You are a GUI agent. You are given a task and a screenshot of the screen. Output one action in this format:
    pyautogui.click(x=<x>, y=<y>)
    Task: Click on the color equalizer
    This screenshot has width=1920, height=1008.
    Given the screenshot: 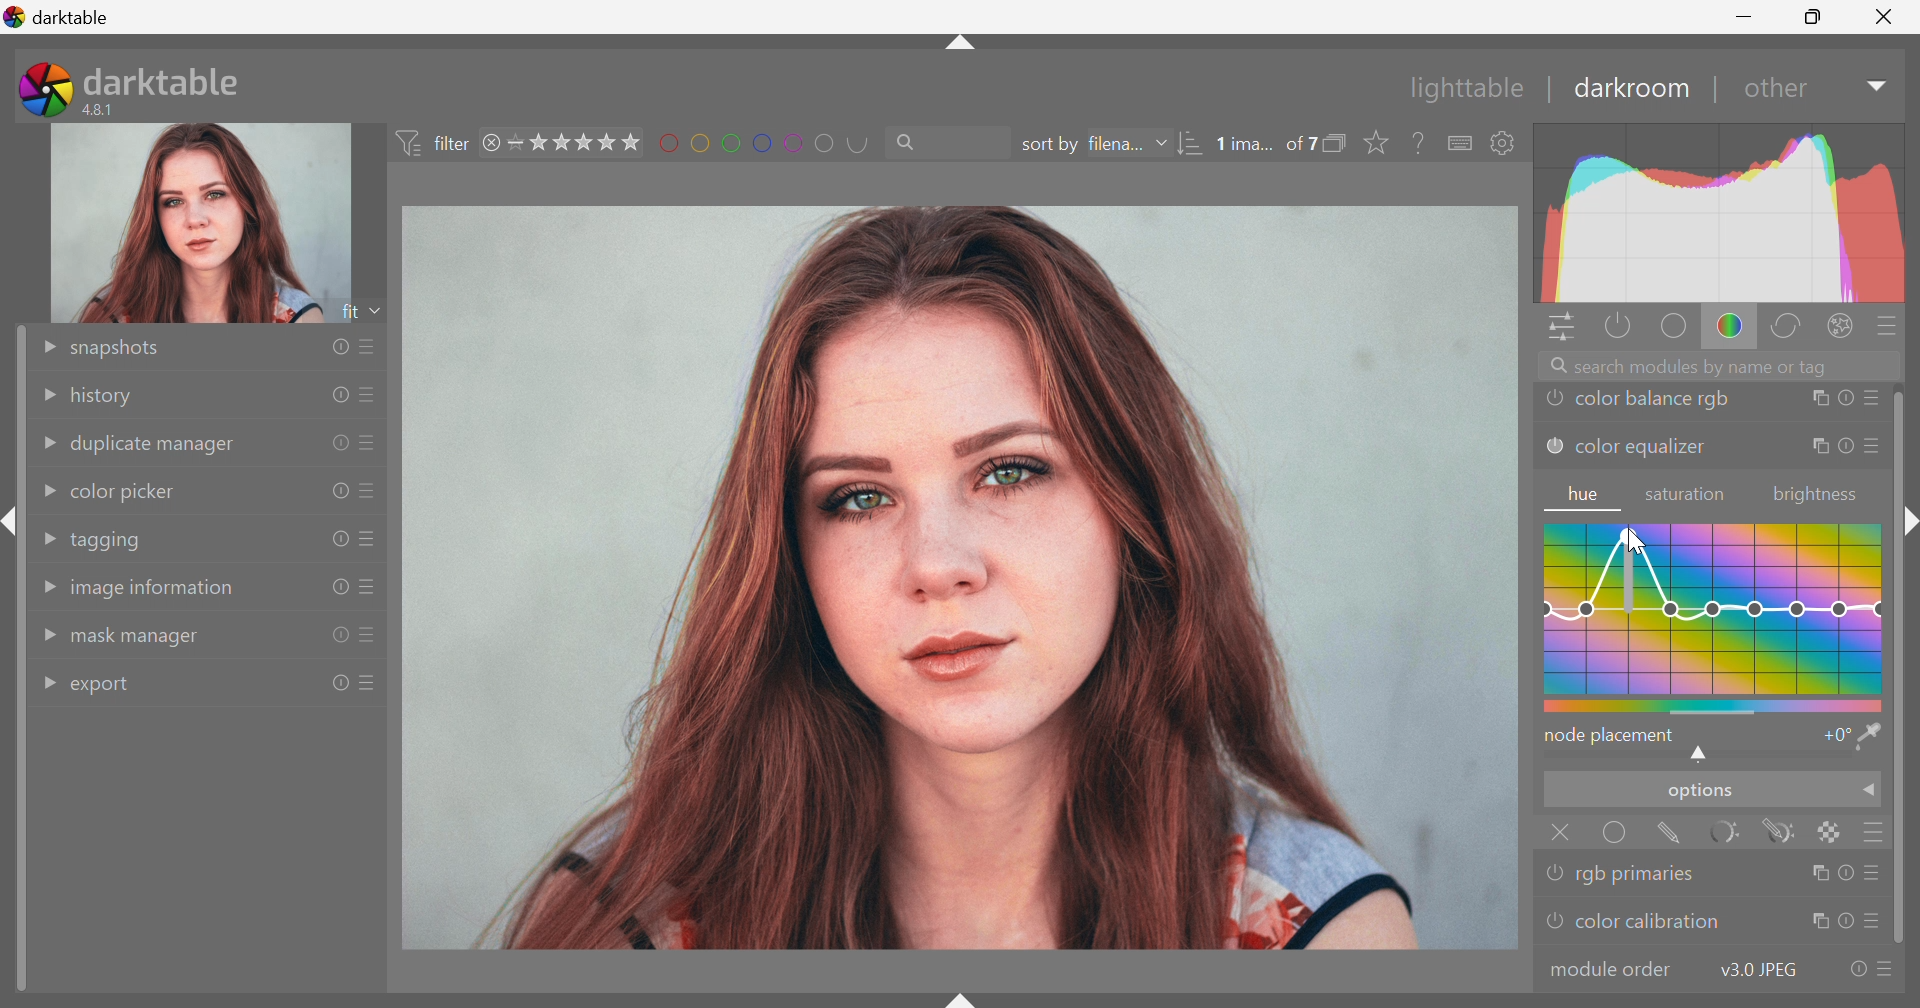 What is the action you would take?
    pyautogui.click(x=1642, y=451)
    